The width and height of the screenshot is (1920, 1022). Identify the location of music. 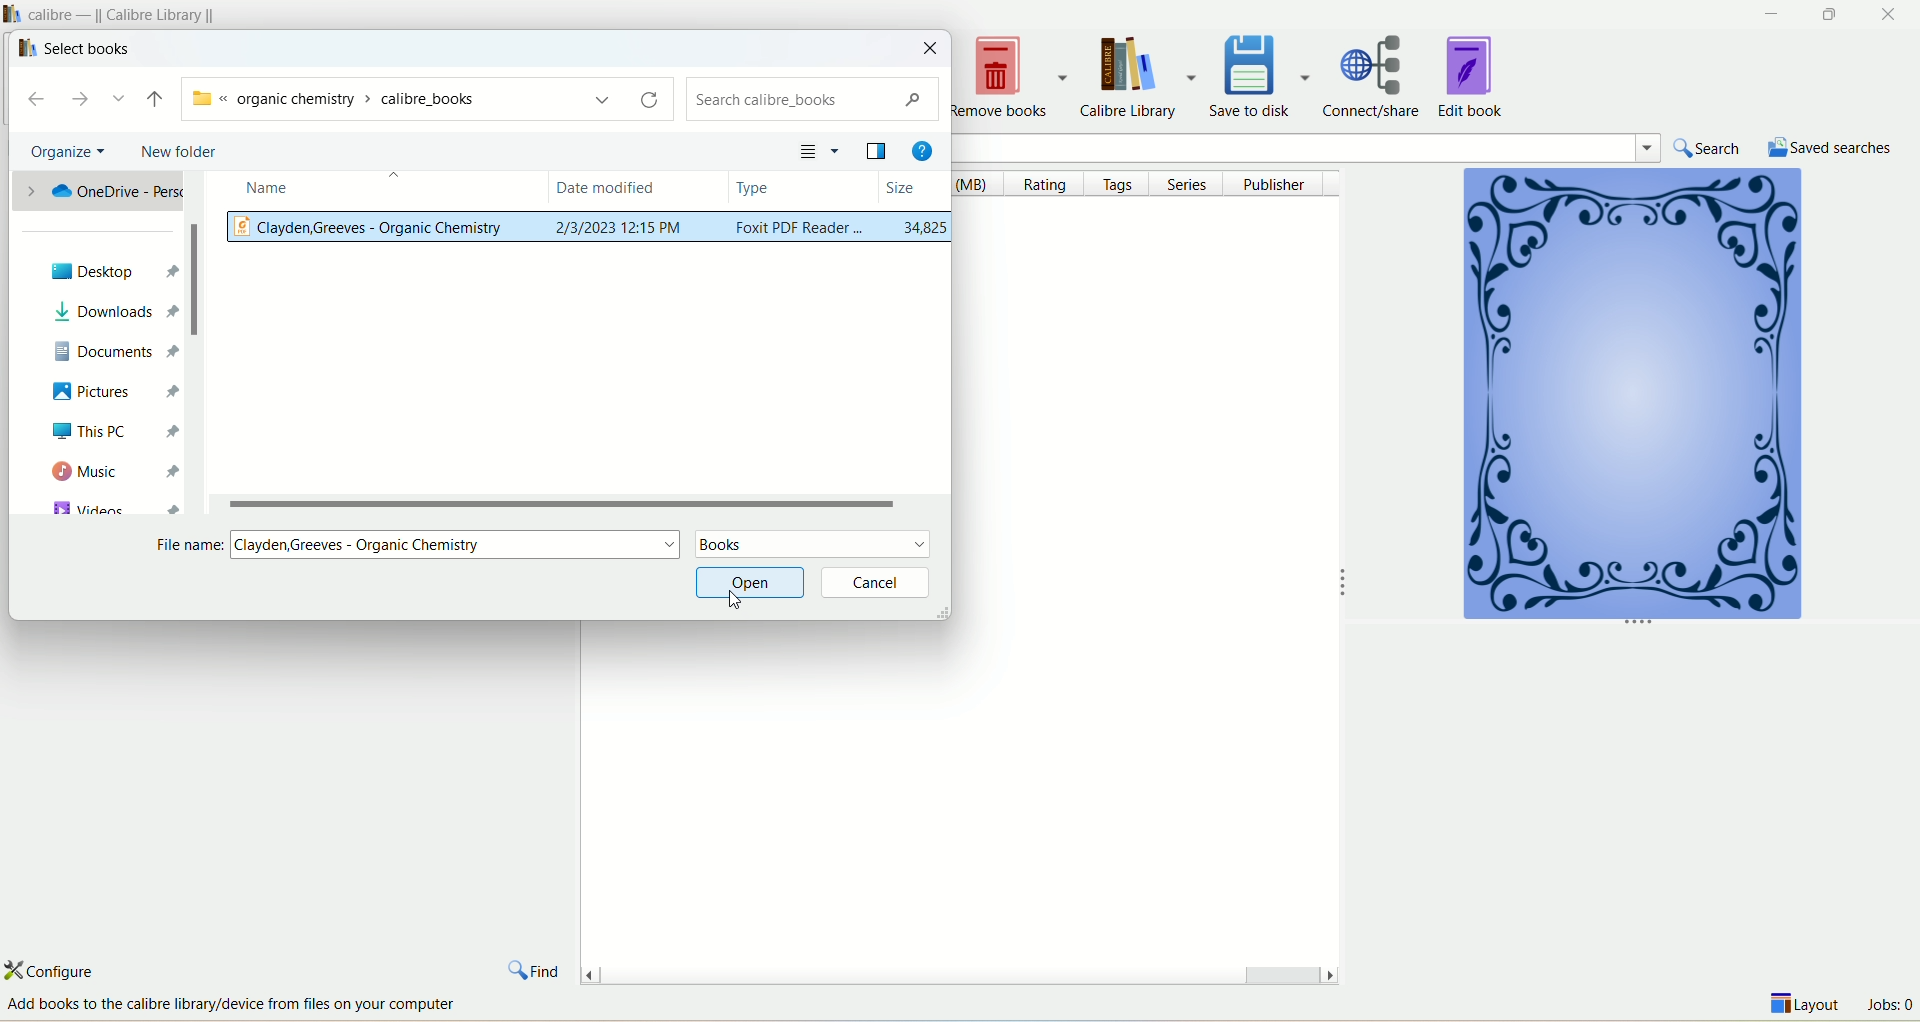
(112, 472).